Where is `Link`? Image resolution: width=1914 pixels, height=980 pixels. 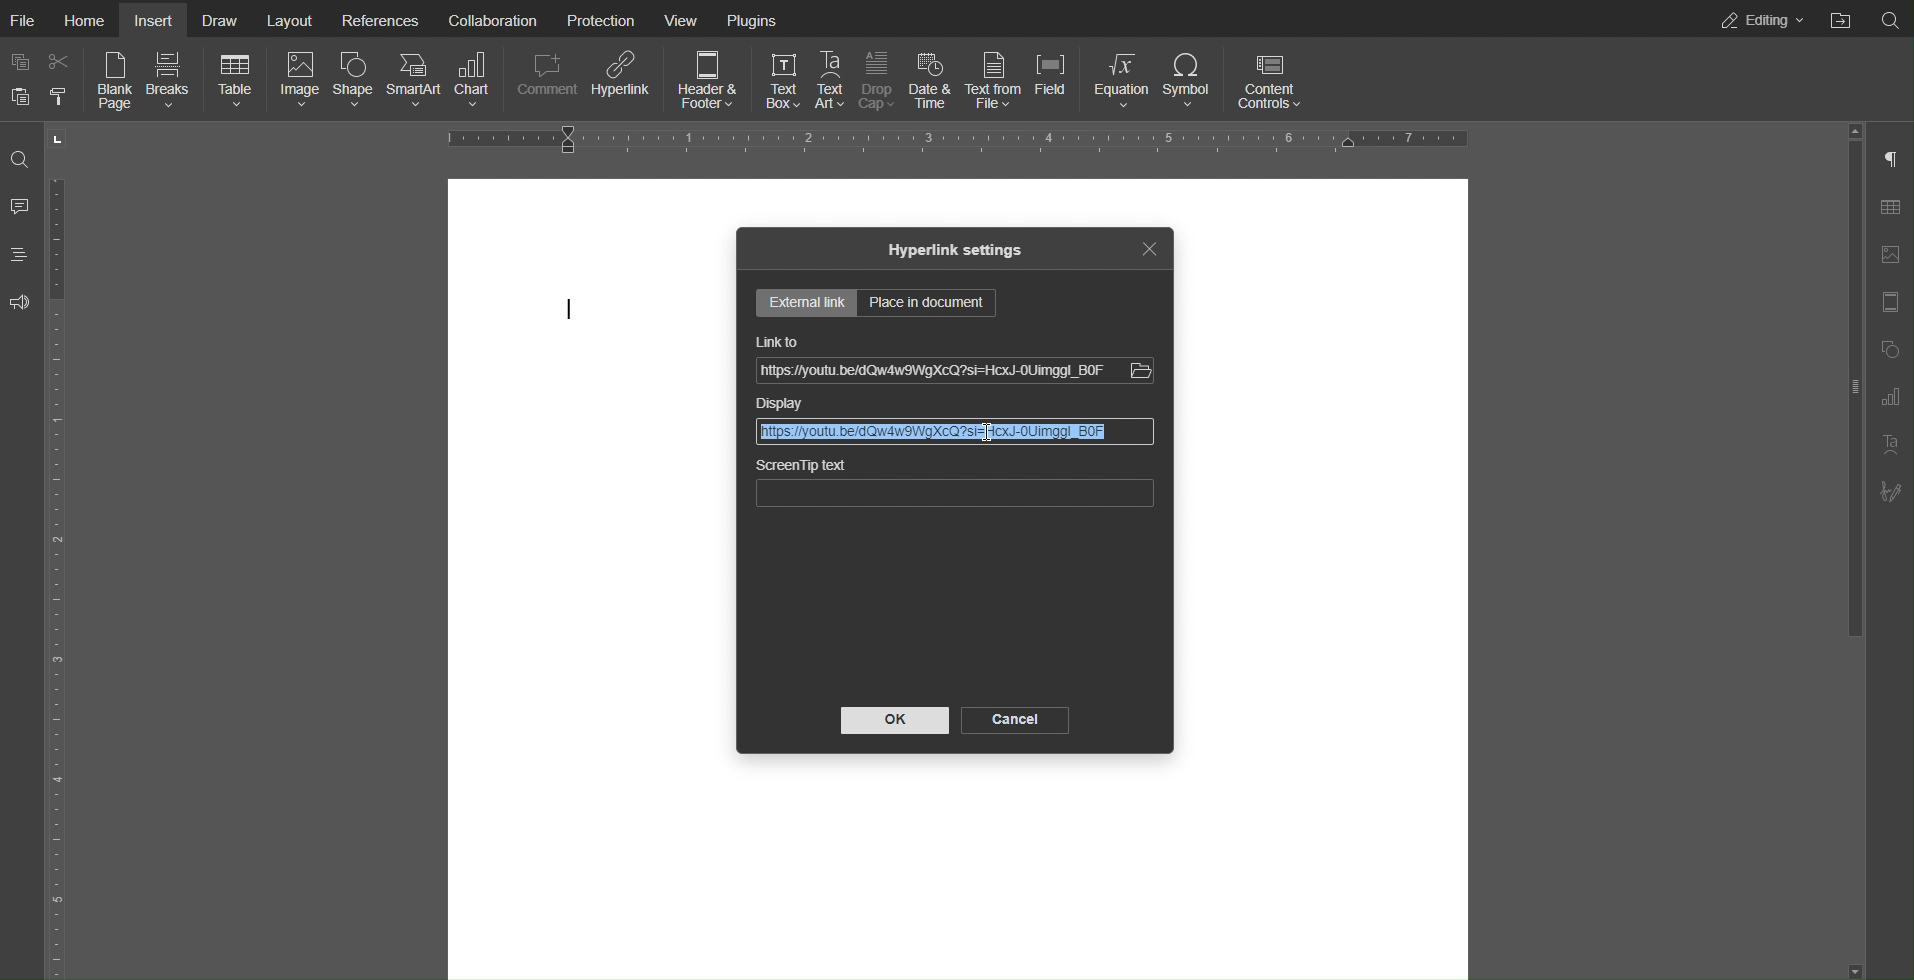 Link is located at coordinates (933, 373).